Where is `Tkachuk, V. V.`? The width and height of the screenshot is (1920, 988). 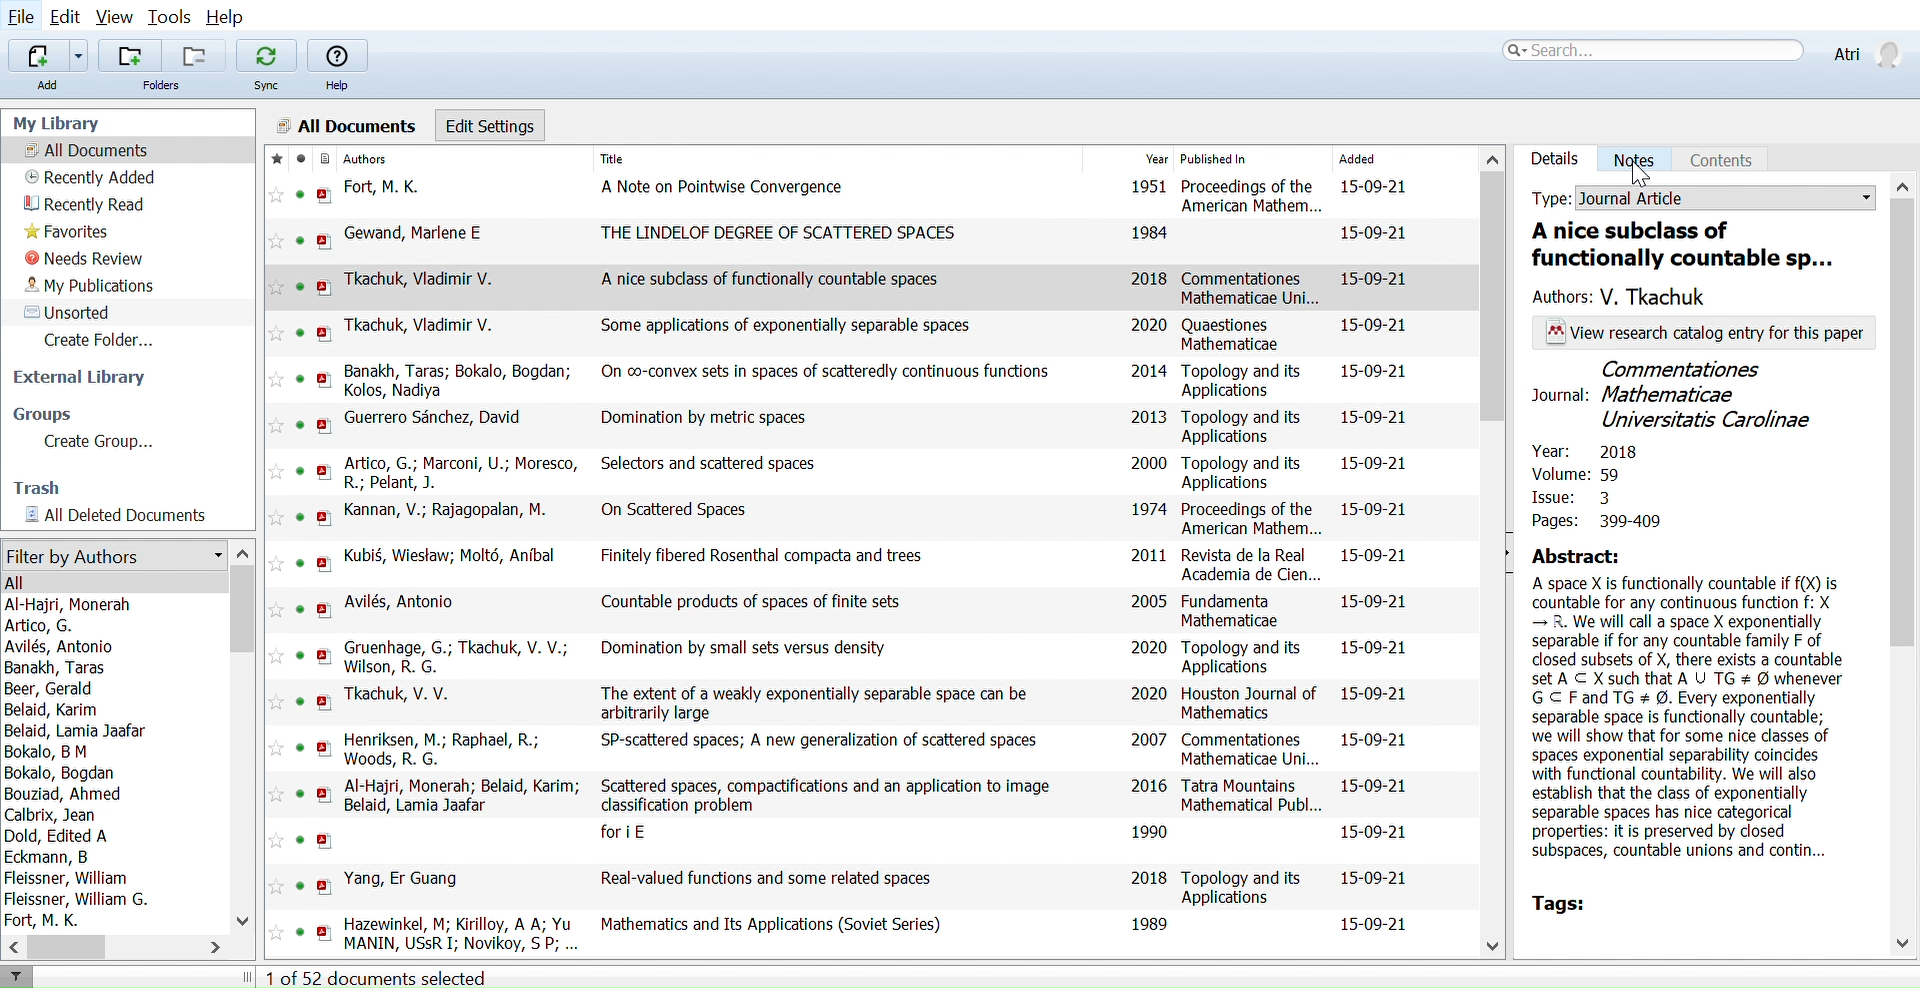 Tkachuk, V. V. is located at coordinates (401, 692).